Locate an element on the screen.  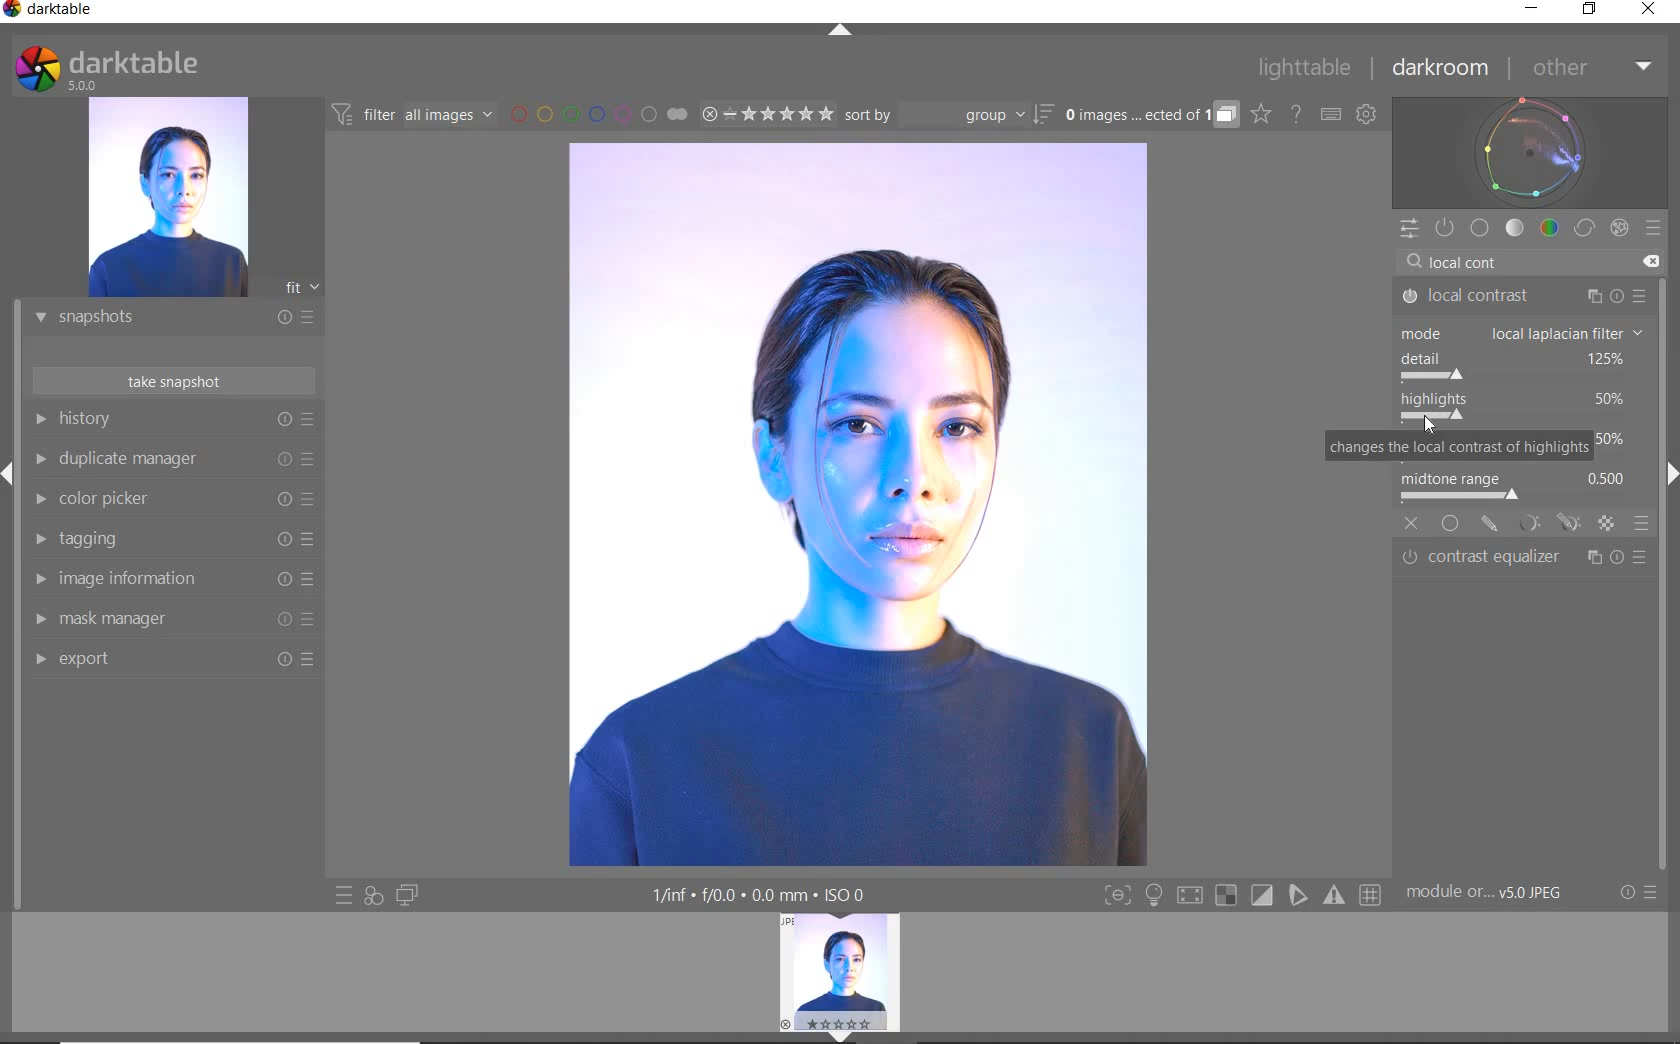
HELP ONLINE is located at coordinates (1296, 113).